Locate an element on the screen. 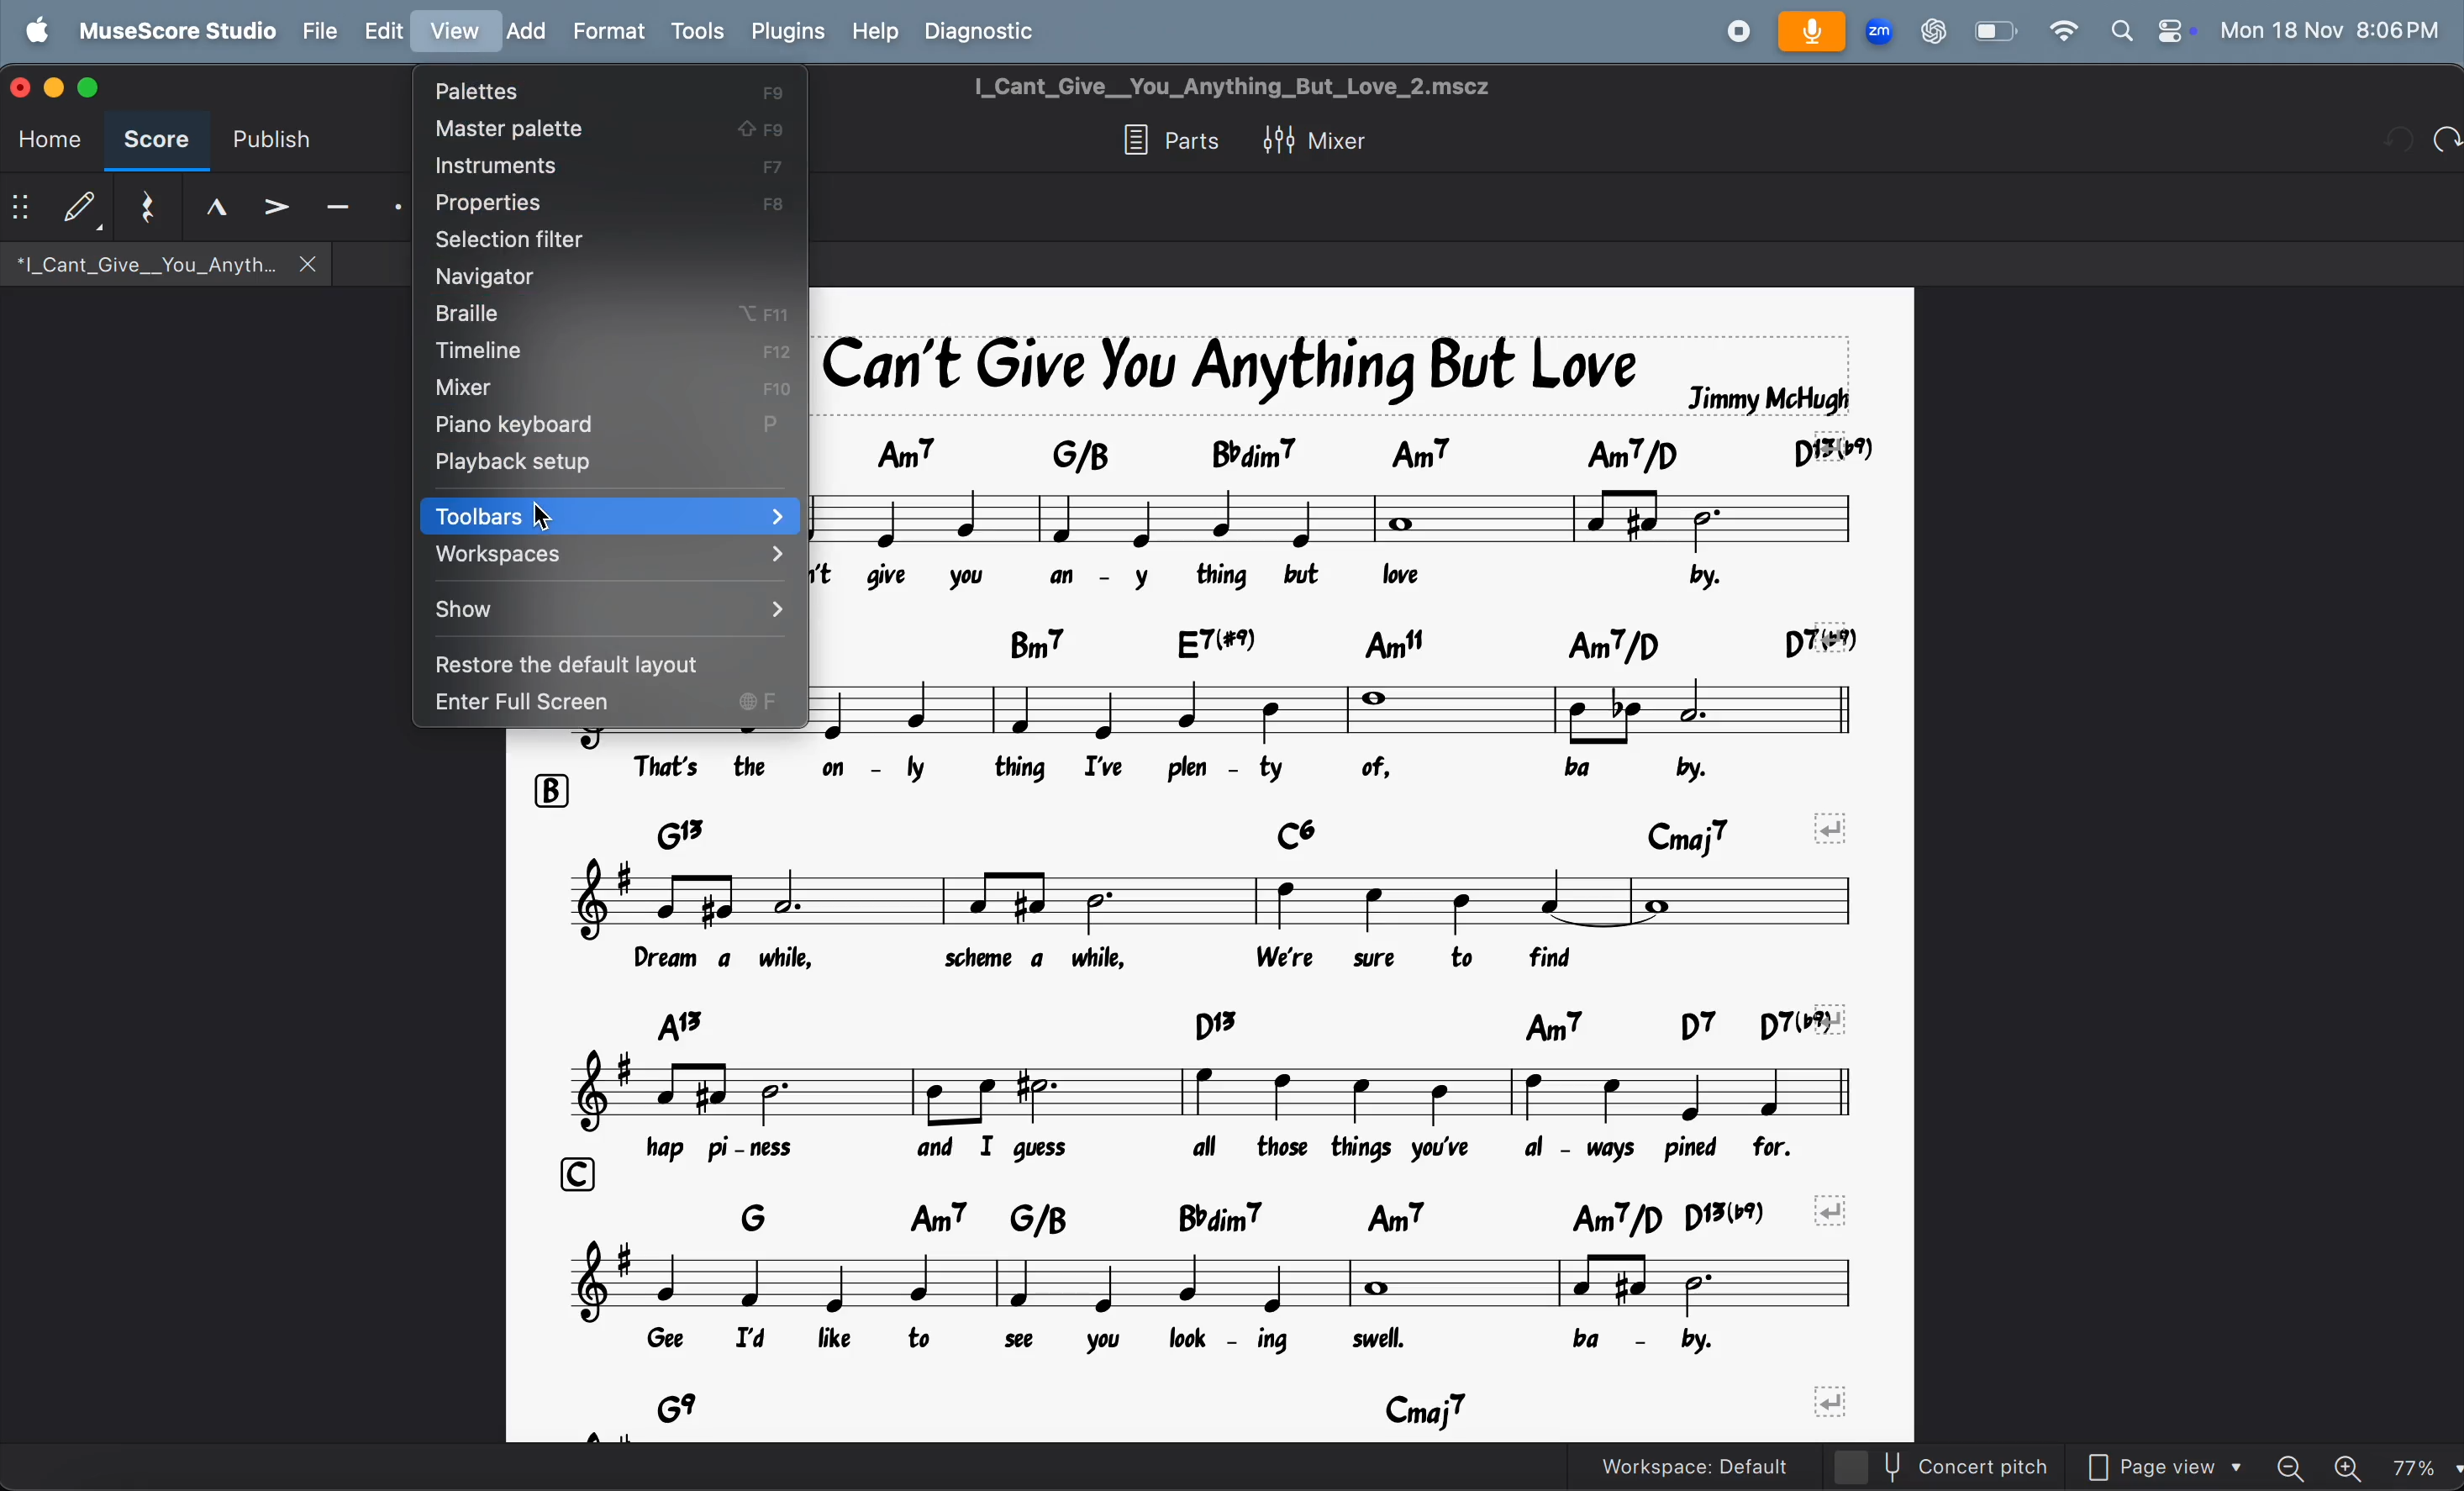  chord symbol is located at coordinates (1351, 642).